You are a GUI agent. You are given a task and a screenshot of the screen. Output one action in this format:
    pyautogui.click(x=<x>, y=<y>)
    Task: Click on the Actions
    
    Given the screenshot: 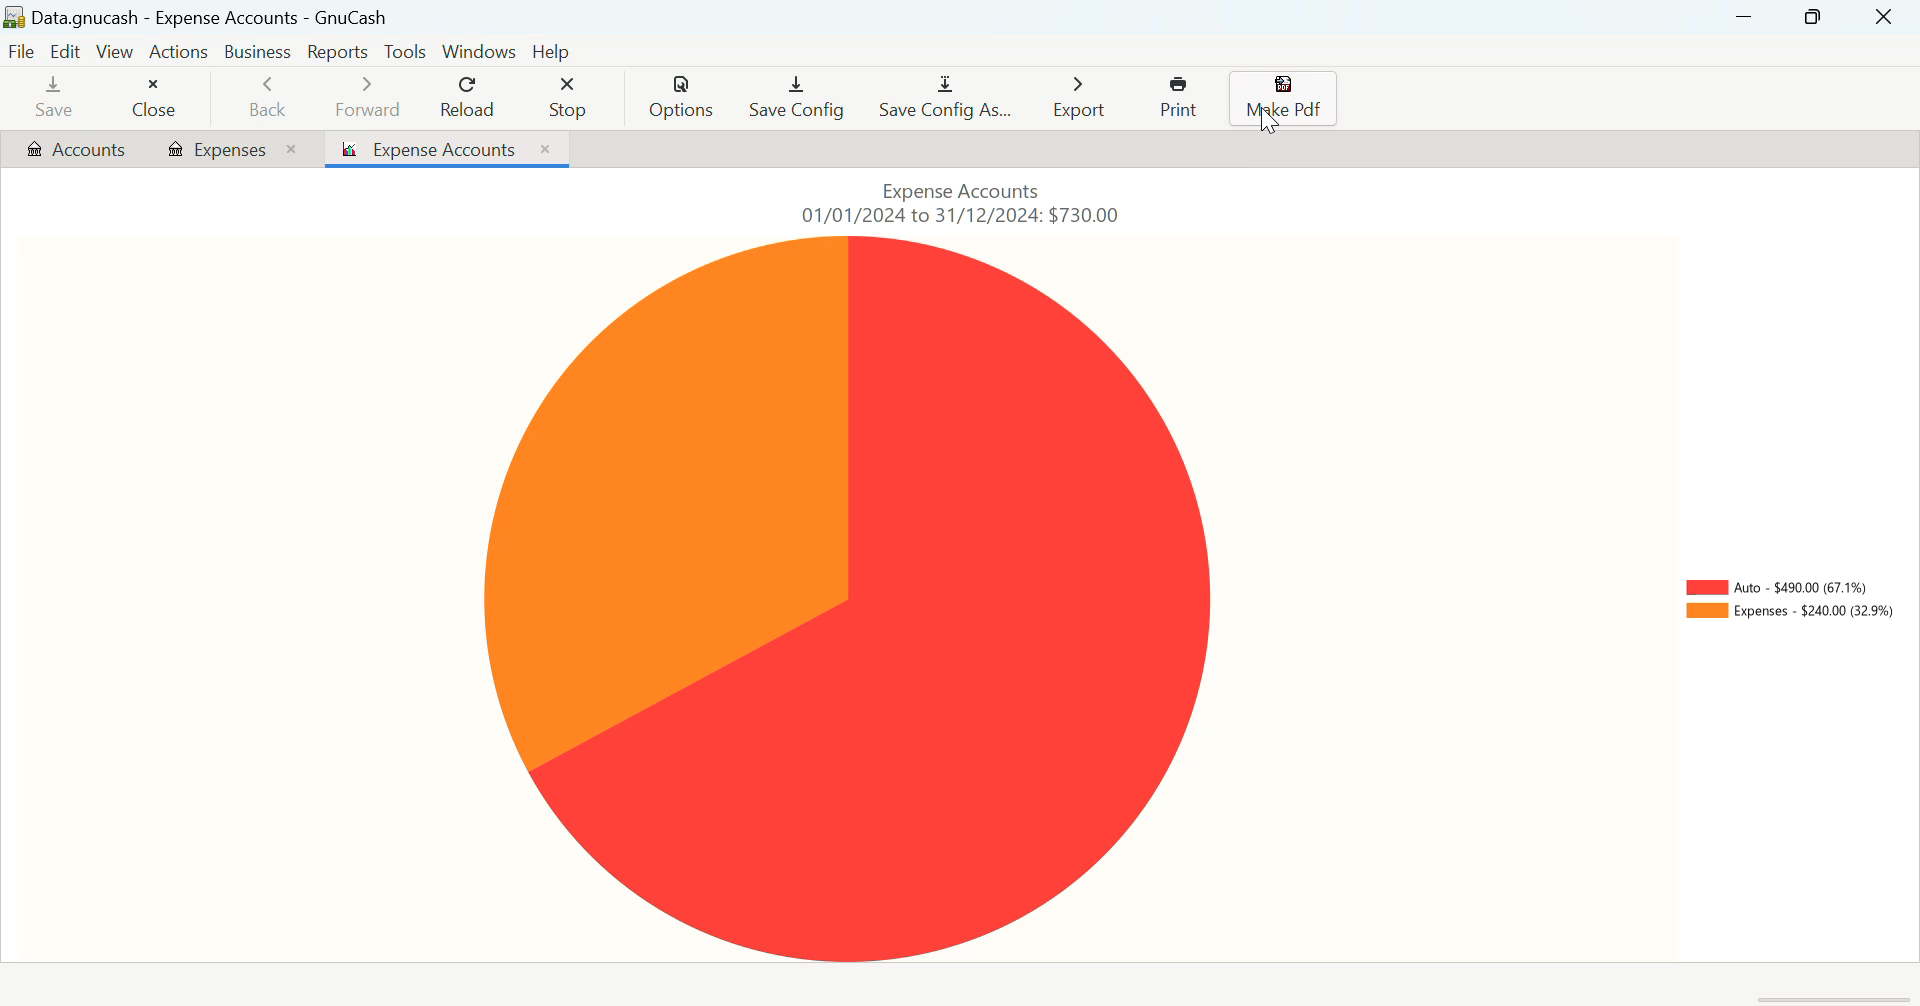 What is the action you would take?
    pyautogui.click(x=182, y=55)
    